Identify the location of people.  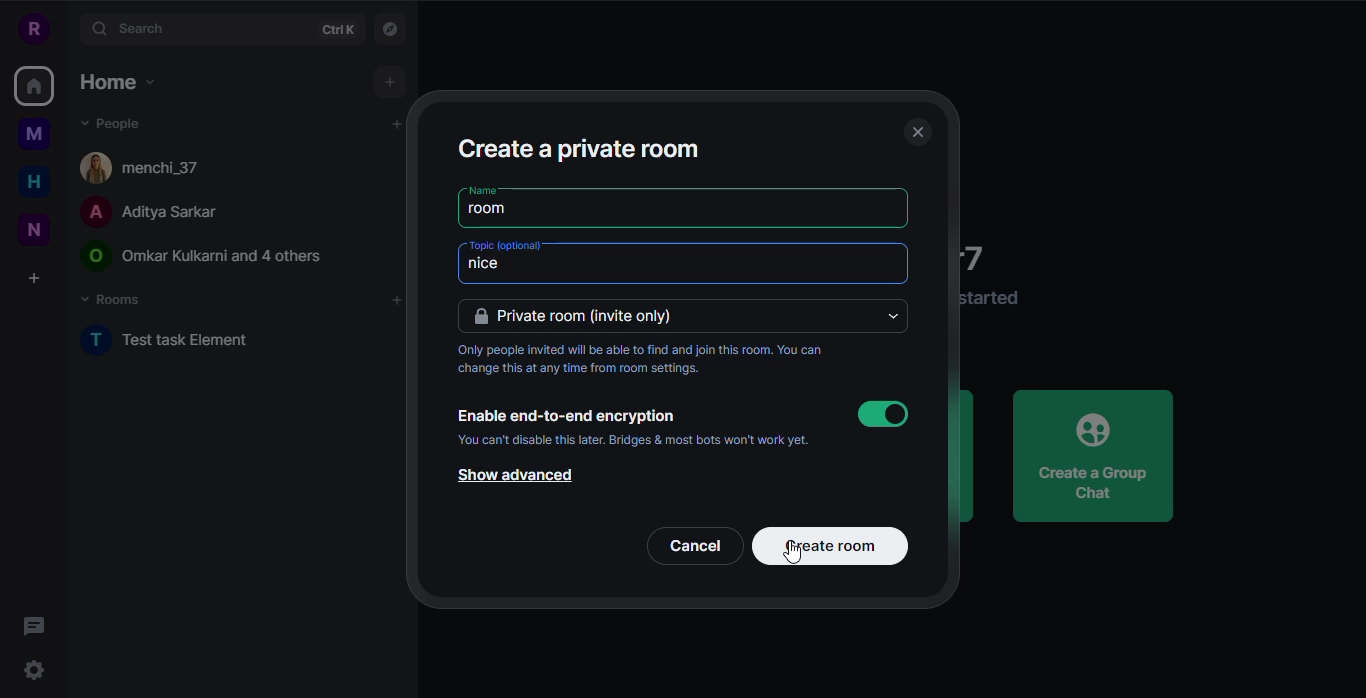
(146, 213).